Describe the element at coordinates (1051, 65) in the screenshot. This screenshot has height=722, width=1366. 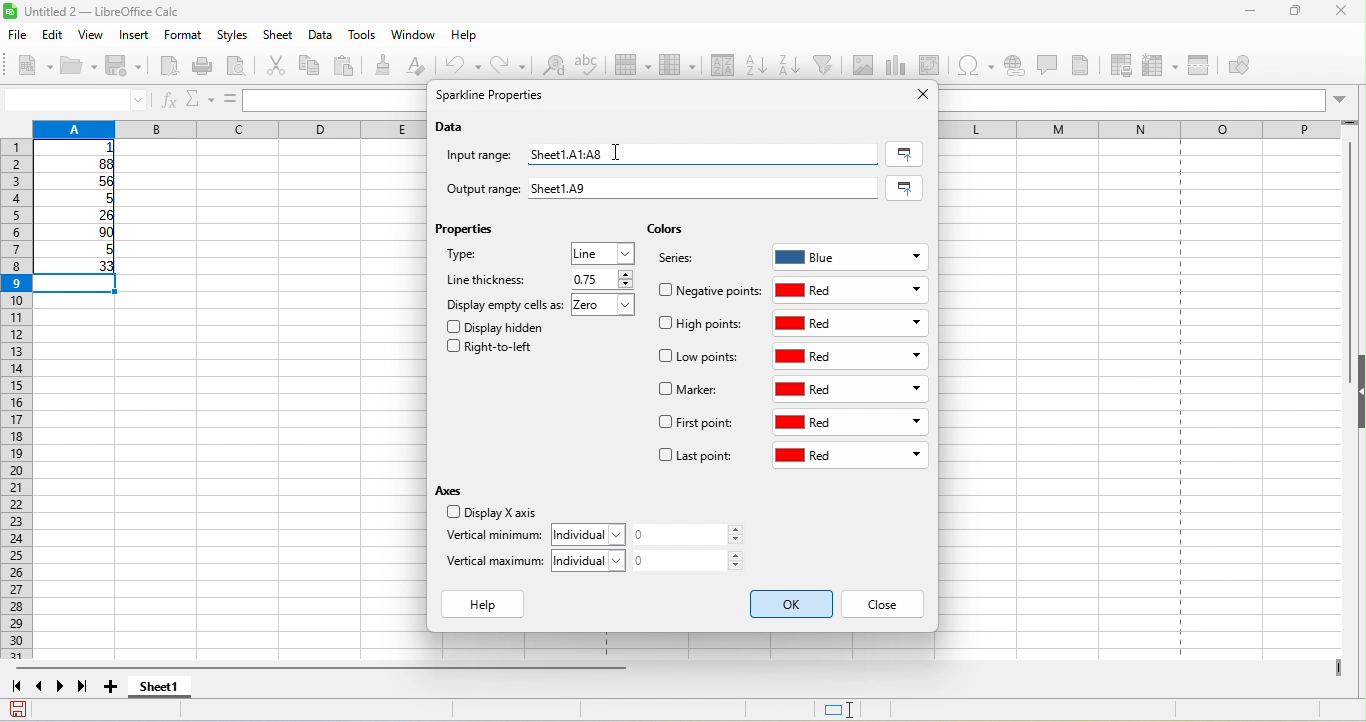
I see `comment` at that location.